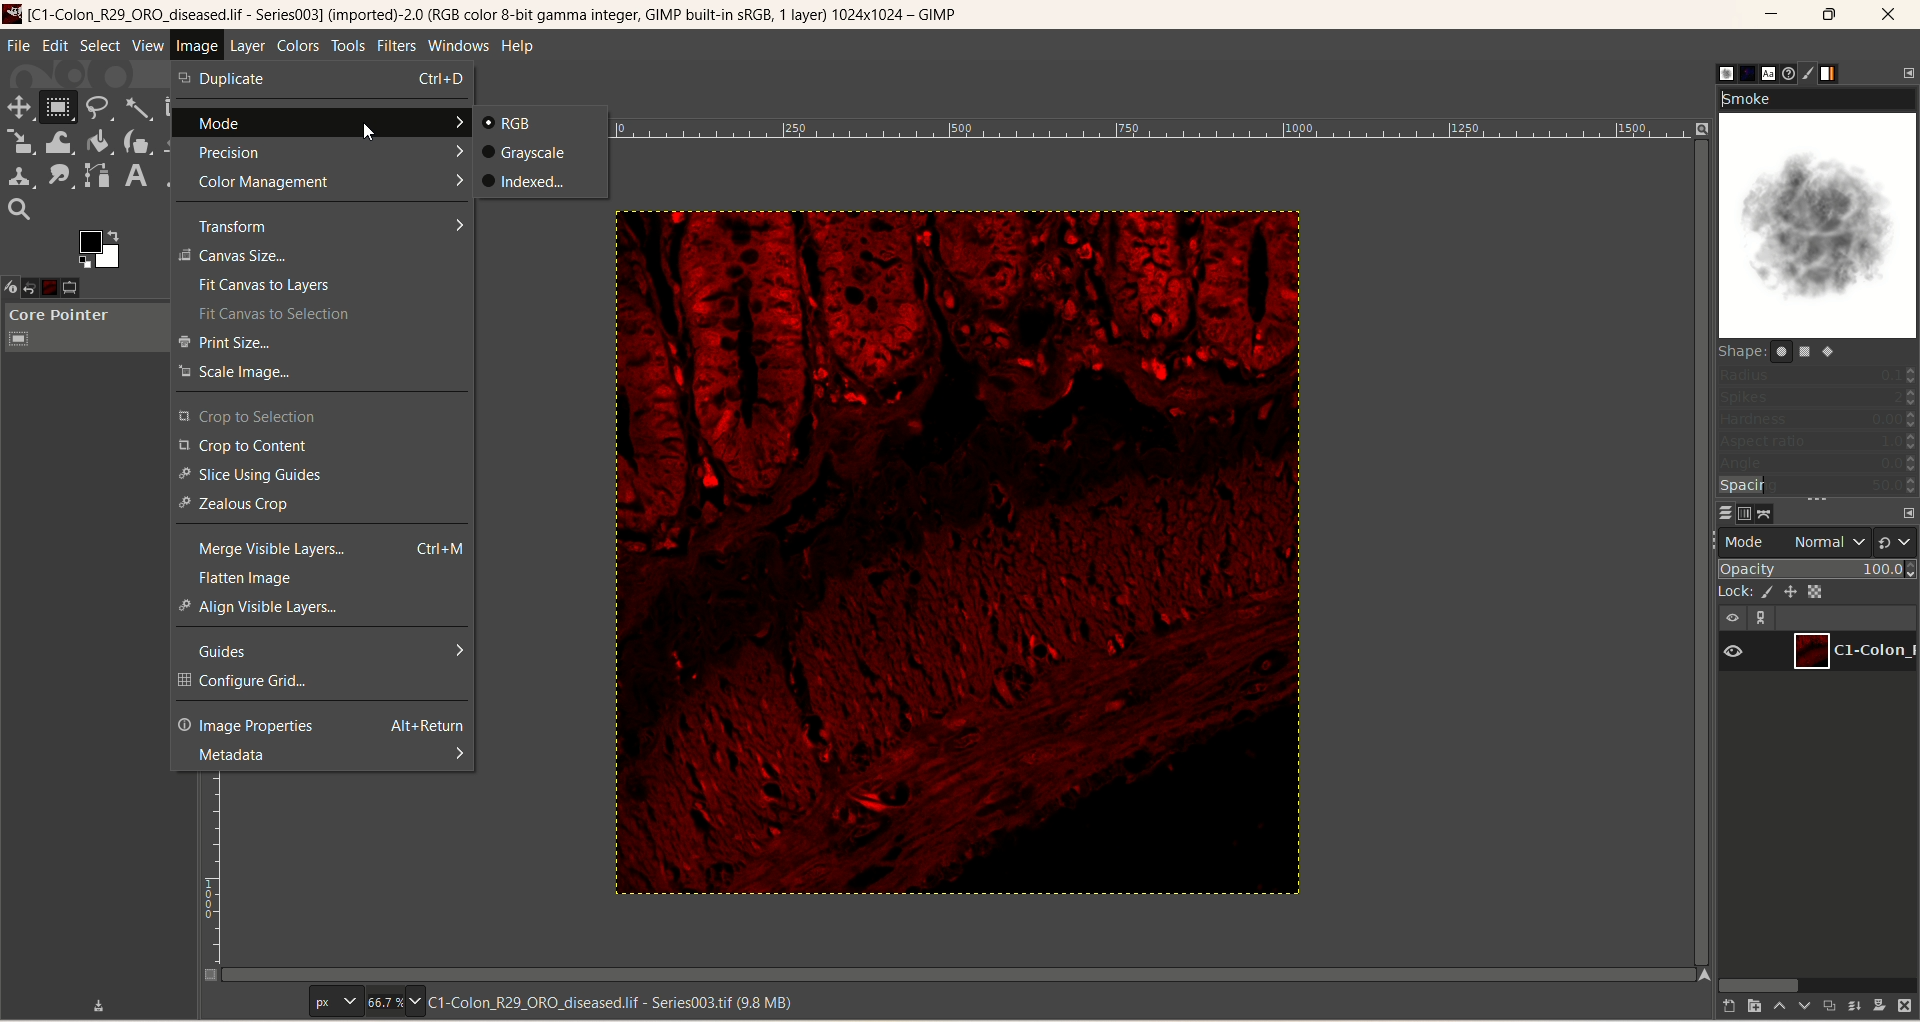 This screenshot has height=1022, width=1920. I want to click on RGB, so click(508, 123).